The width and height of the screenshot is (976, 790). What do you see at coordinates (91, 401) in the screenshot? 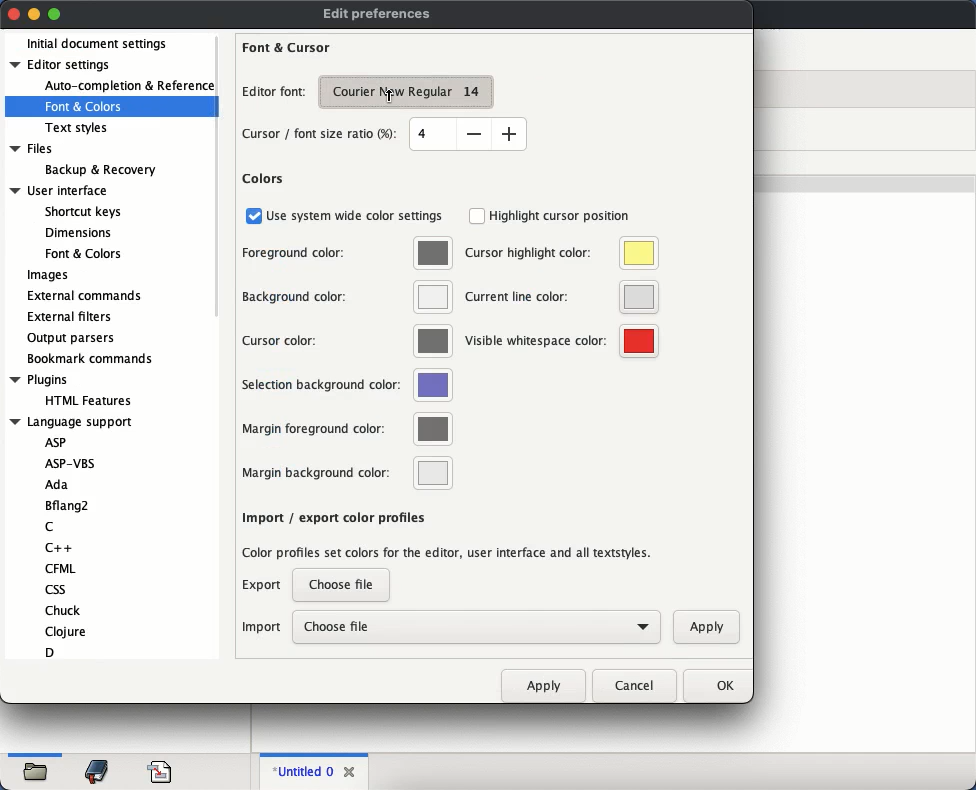
I see `HTML features` at bounding box center [91, 401].